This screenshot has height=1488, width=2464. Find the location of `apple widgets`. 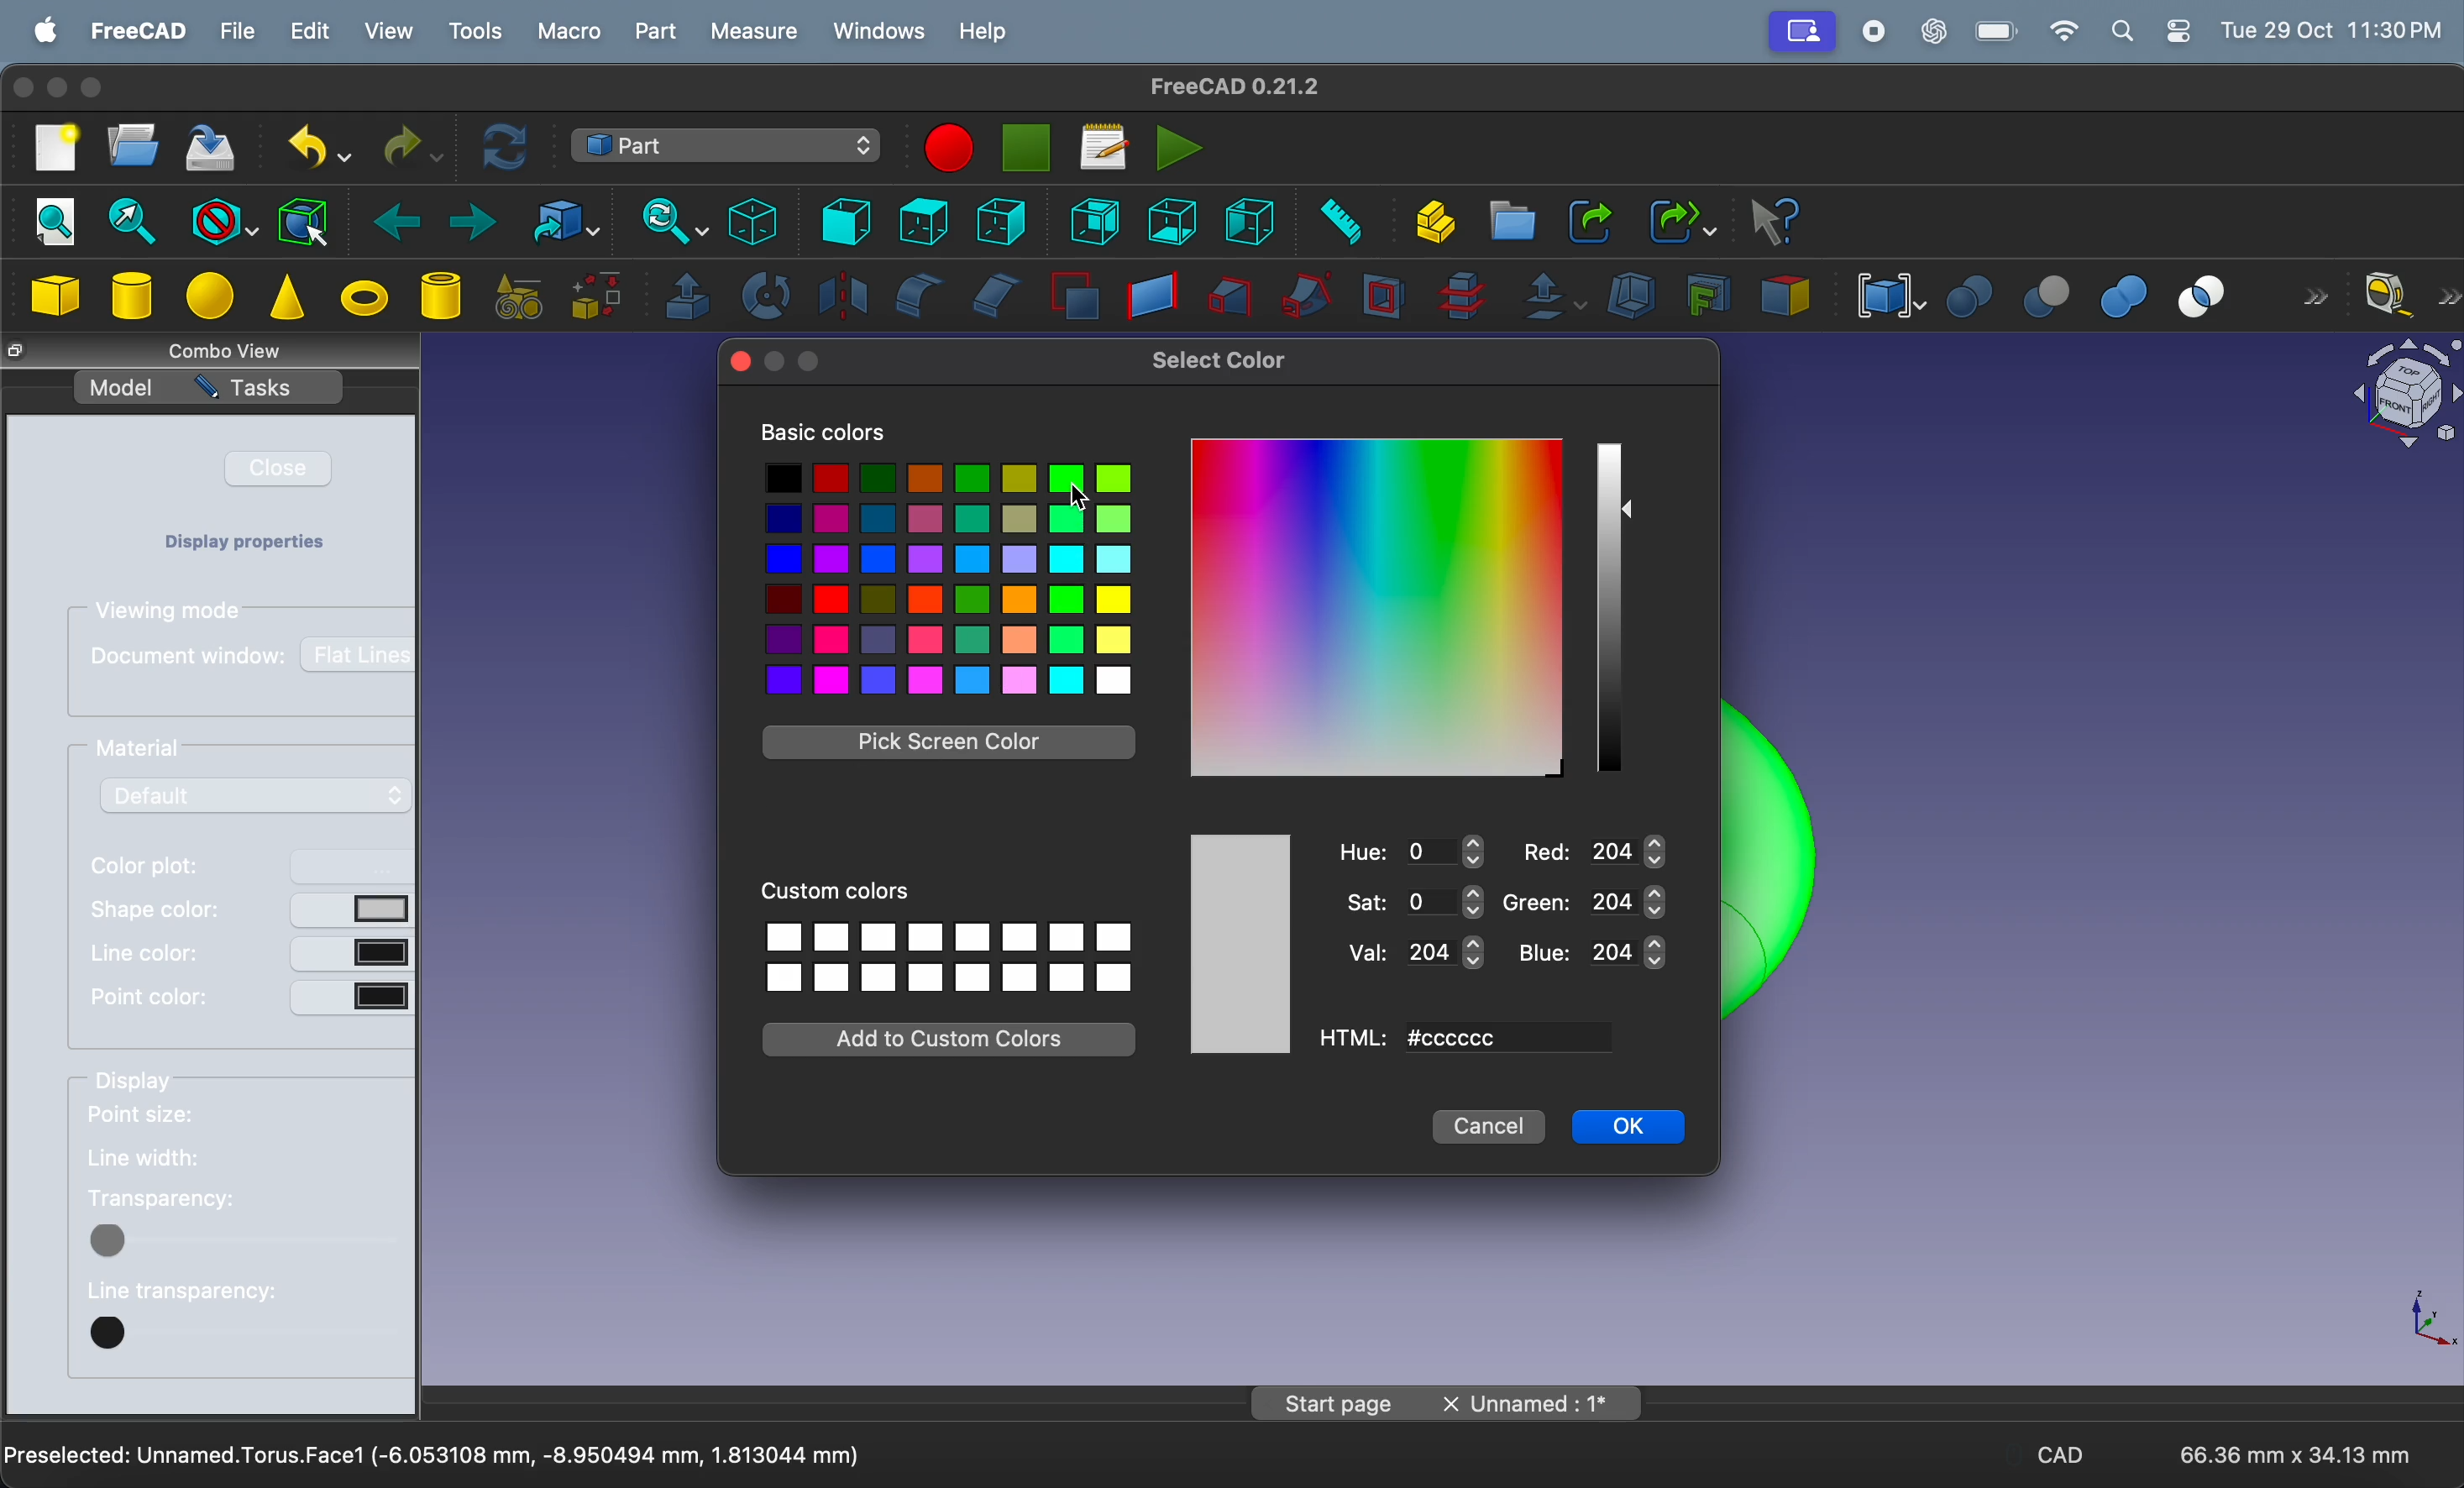

apple widgets is located at coordinates (2127, 31).